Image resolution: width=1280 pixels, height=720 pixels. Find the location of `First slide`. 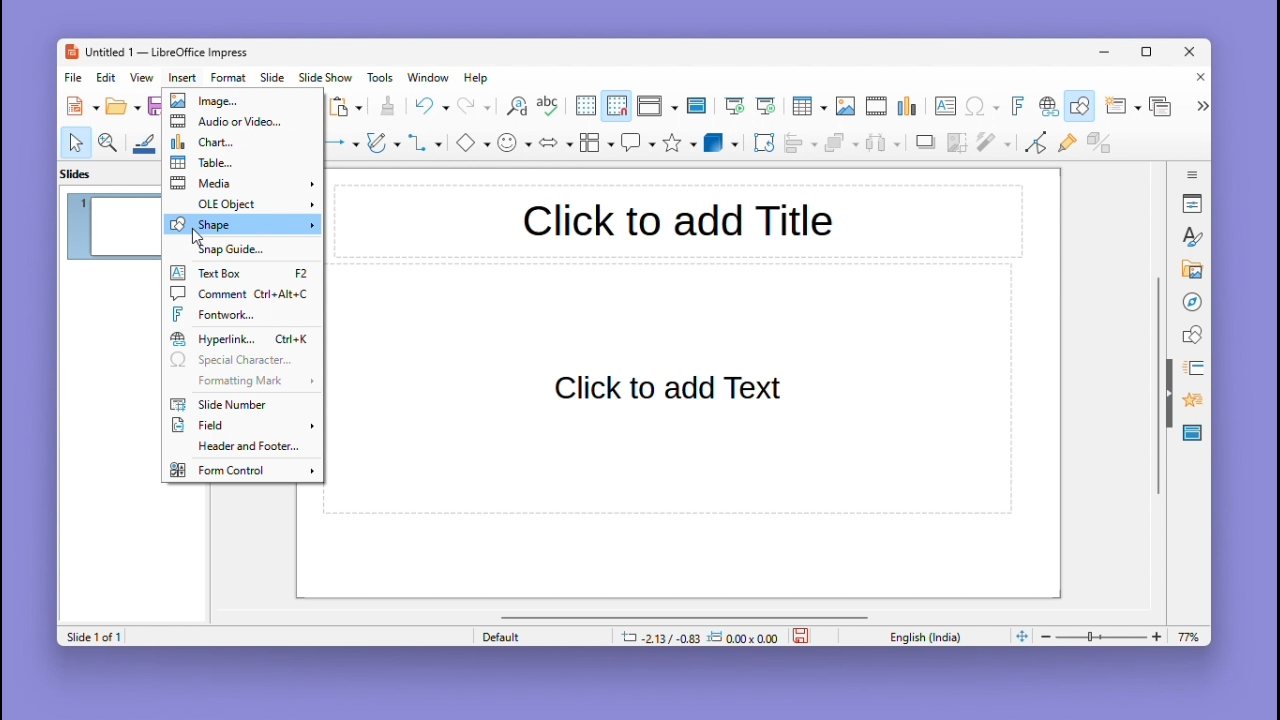

First slide is located at coordinates (735, 107).